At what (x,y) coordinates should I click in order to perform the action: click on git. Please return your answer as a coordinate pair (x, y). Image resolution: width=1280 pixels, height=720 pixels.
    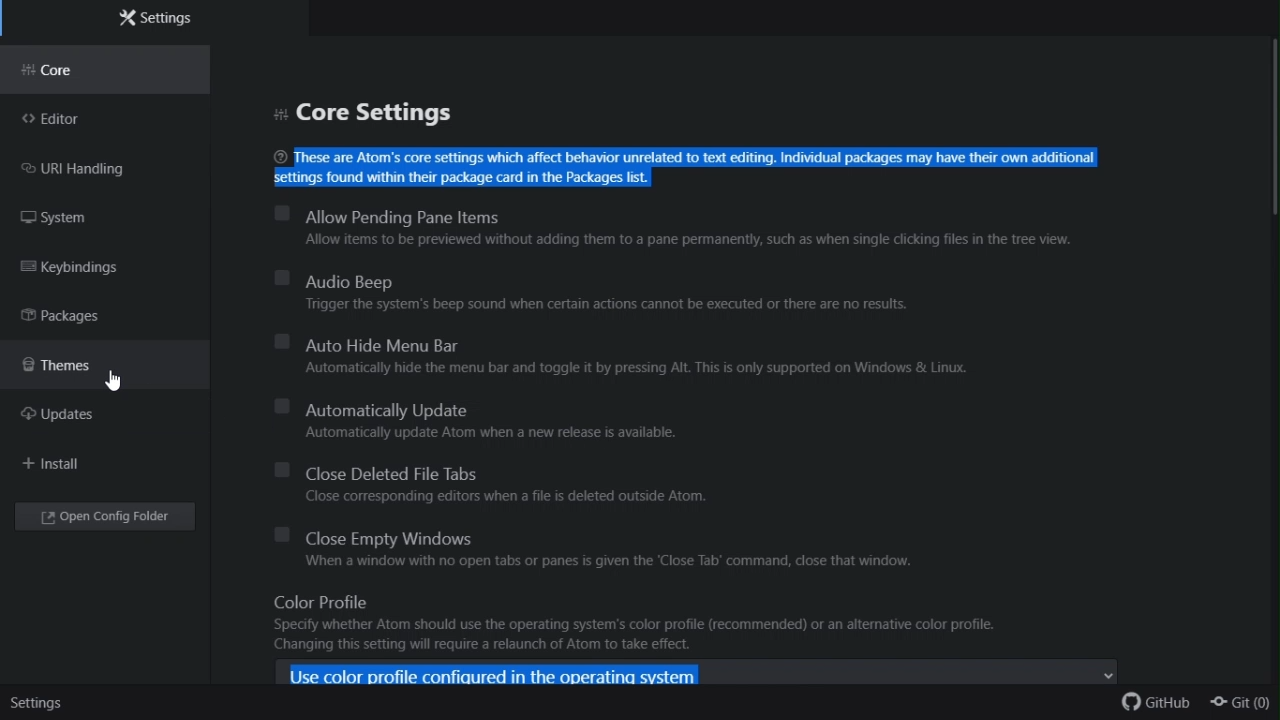
    Looking at the image, I should click on (1242, 703).